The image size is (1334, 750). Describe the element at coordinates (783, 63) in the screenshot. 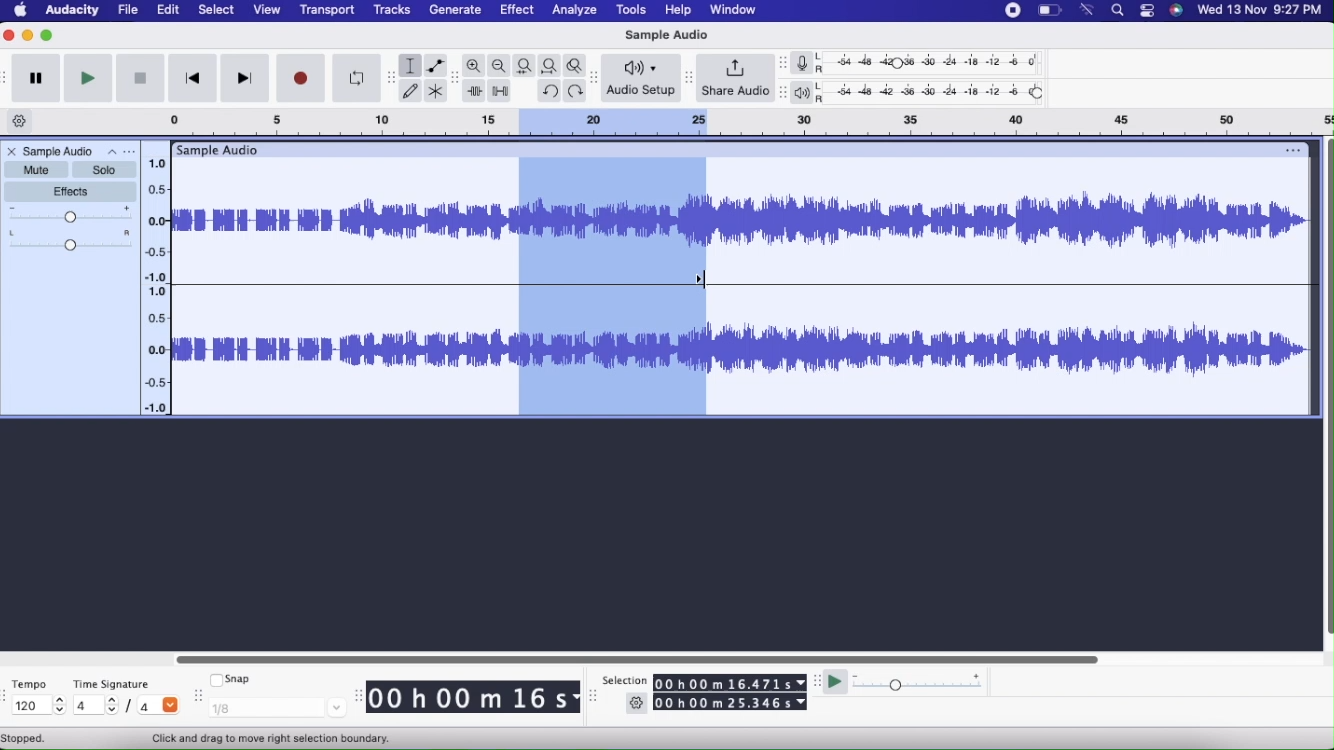

I see `move toolbar` at that location.